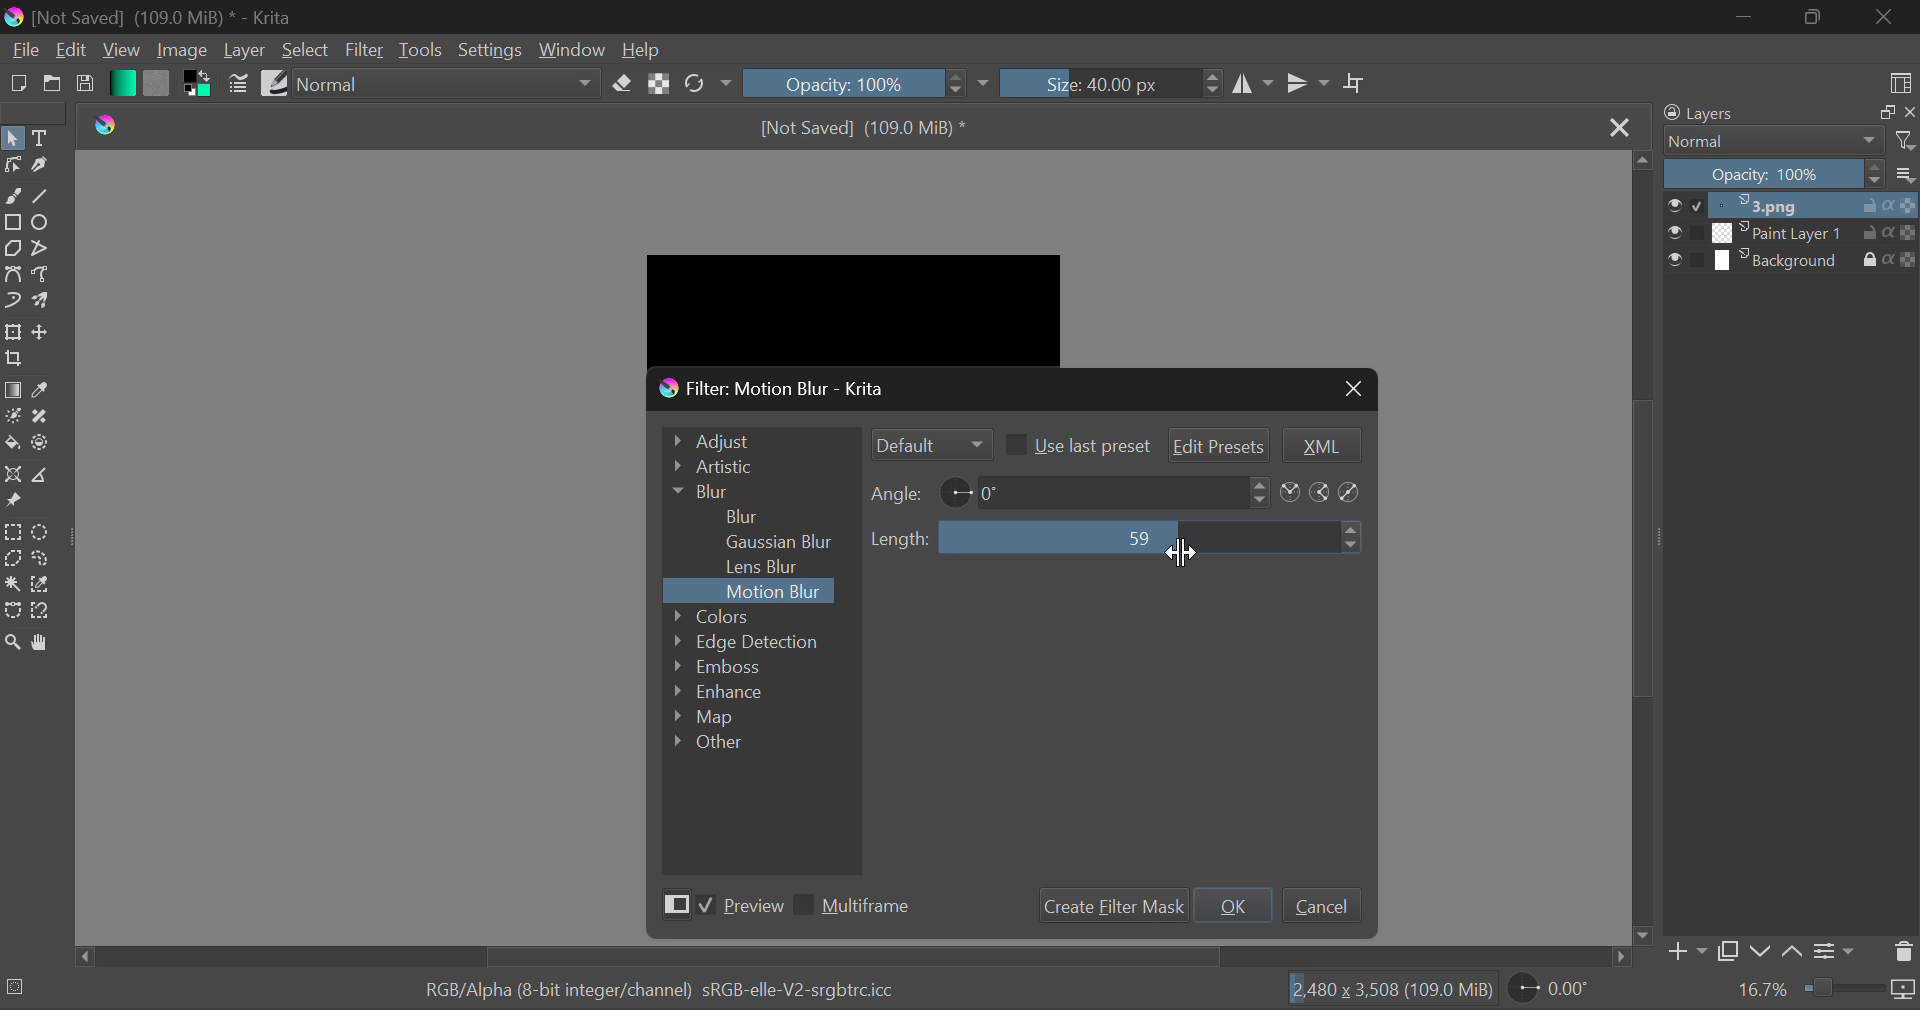 Image resolution: width=1920 pixels, height=1010 pixels. What do you see at coordinates (12, 249) in the screenshot?
I see `Polygons` at bounding box center [12, 249].